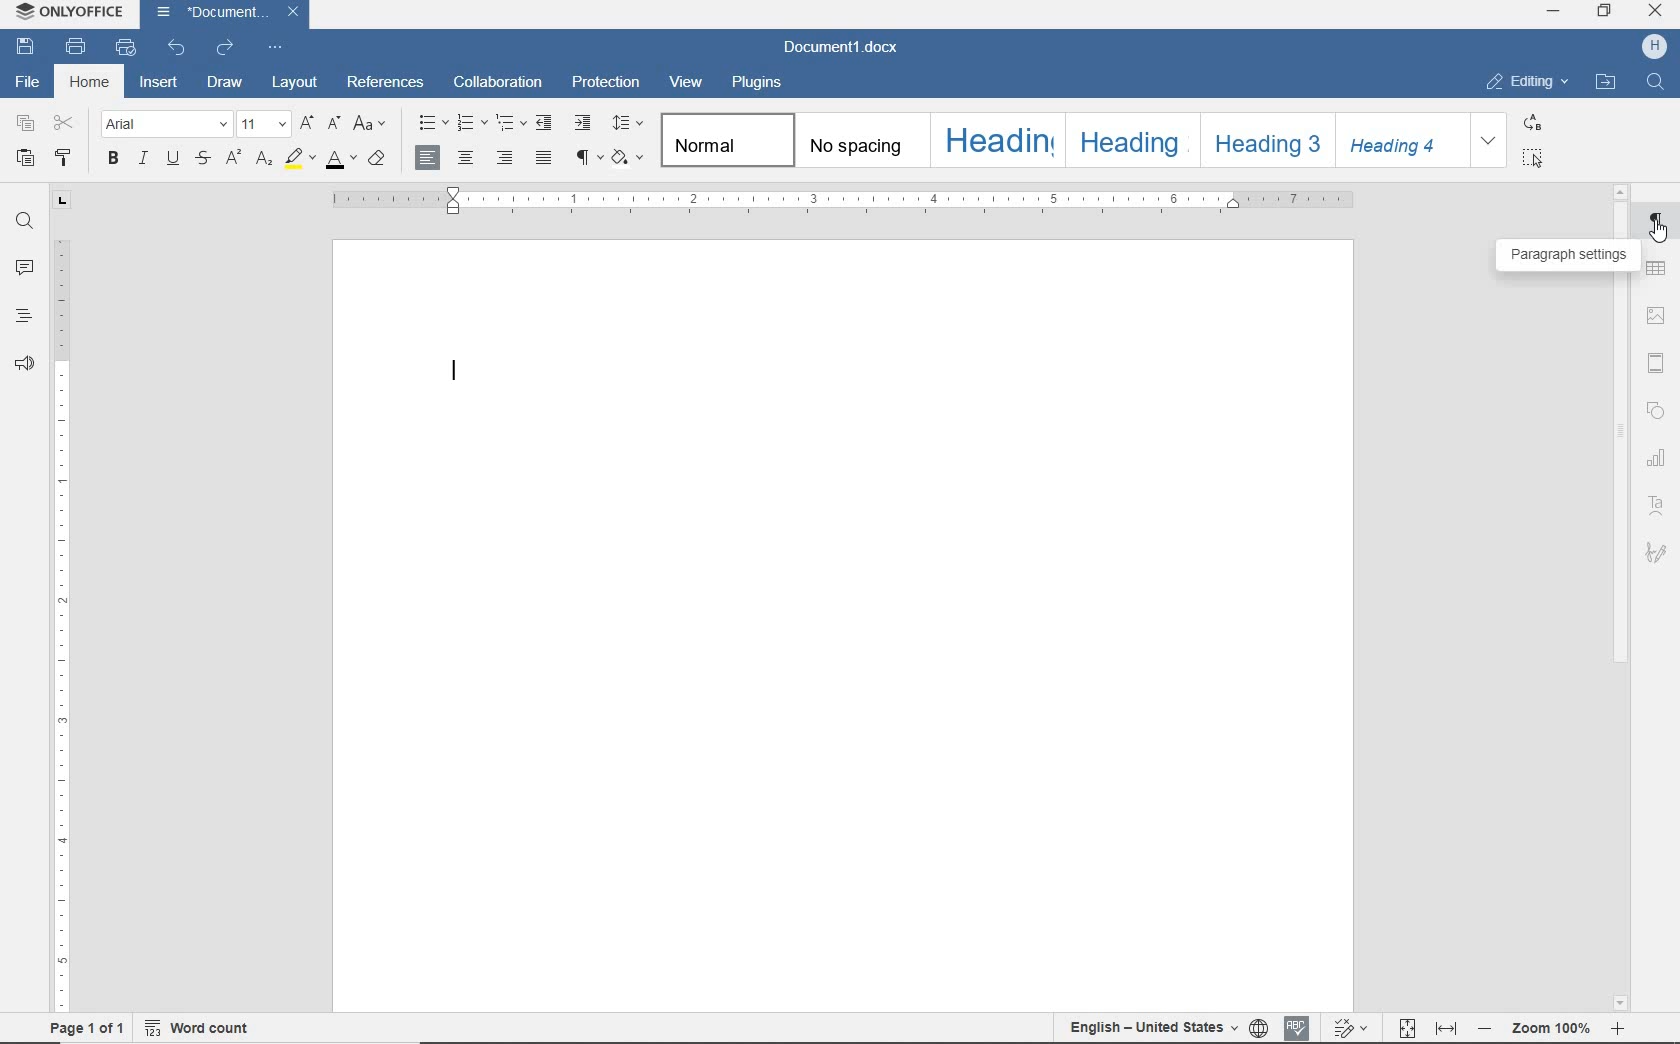 The height and width of the screenshot is (1044, 1680). I want to click on superscript, so click(232, 160).